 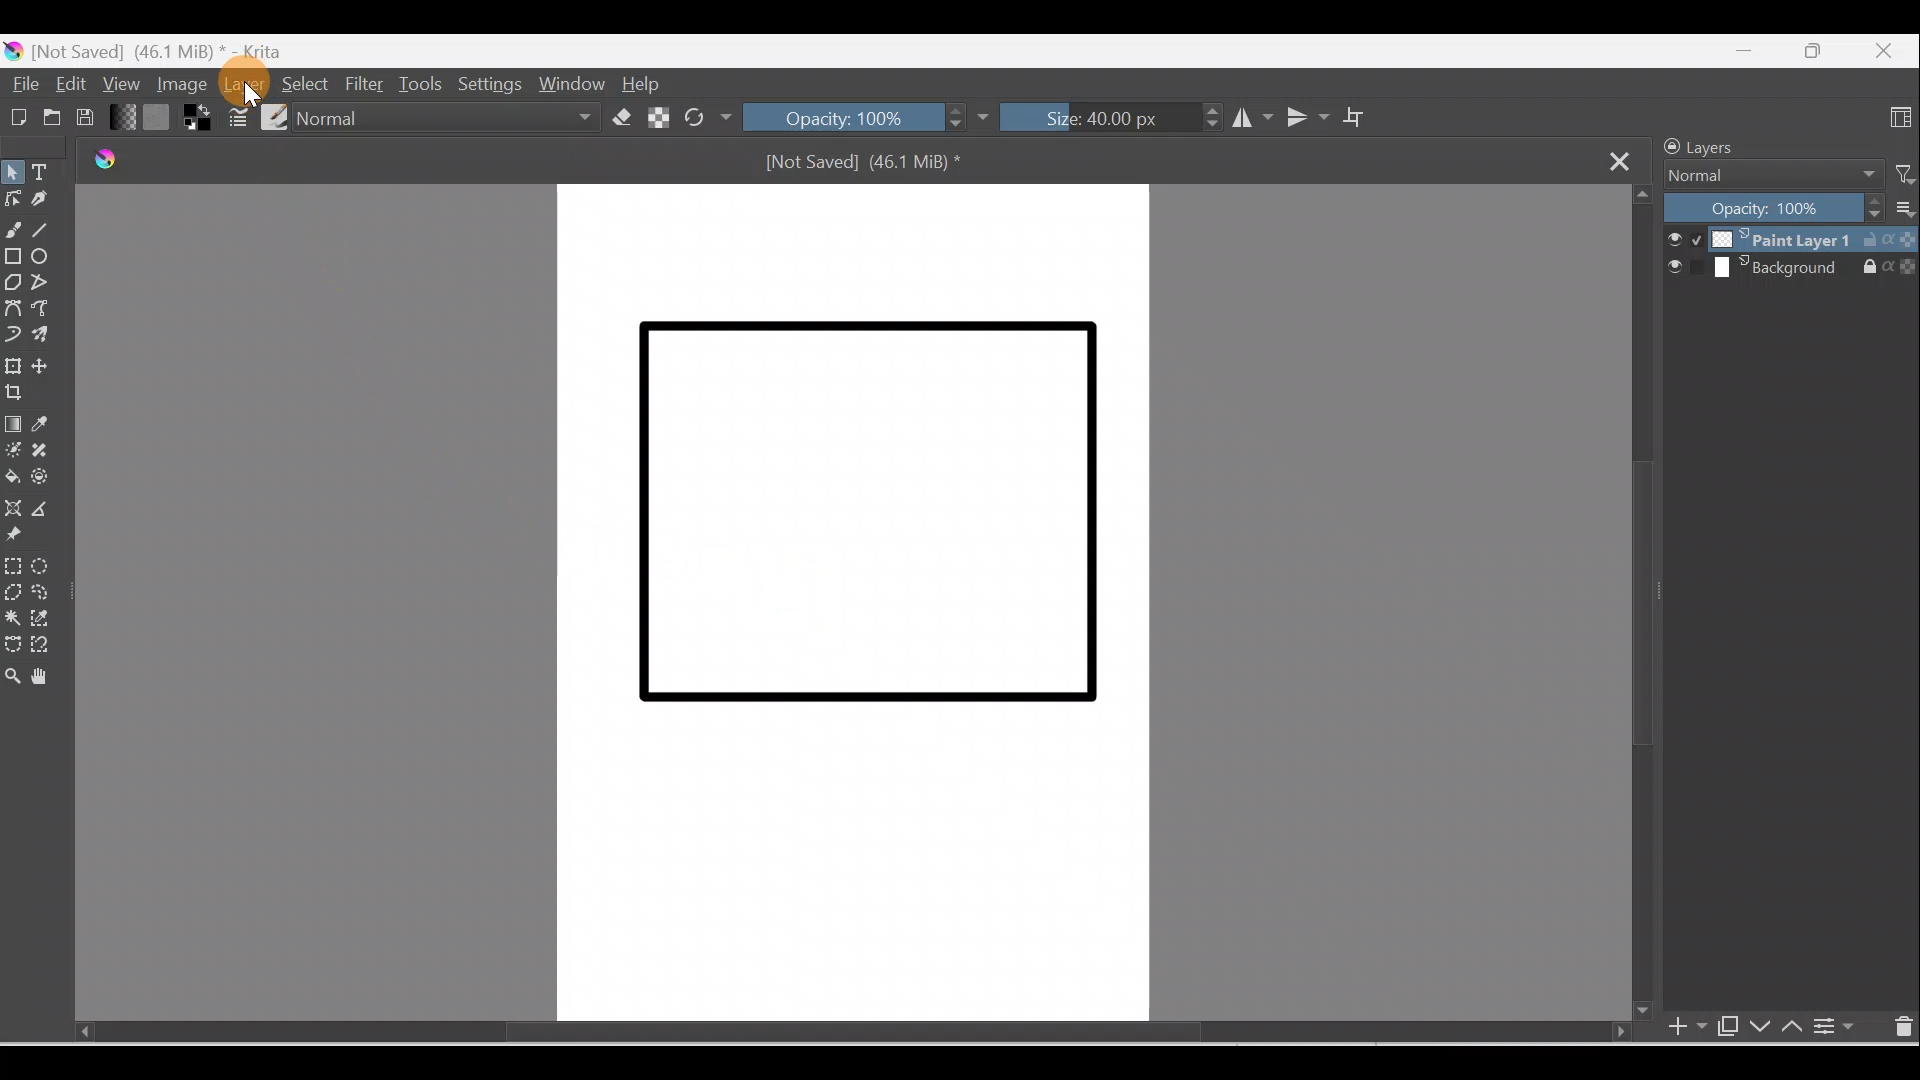 What do you see at coordinates (196, 121) in the screenshot?
I see `Set foreground & background colors` at bounding box center [196, 121].